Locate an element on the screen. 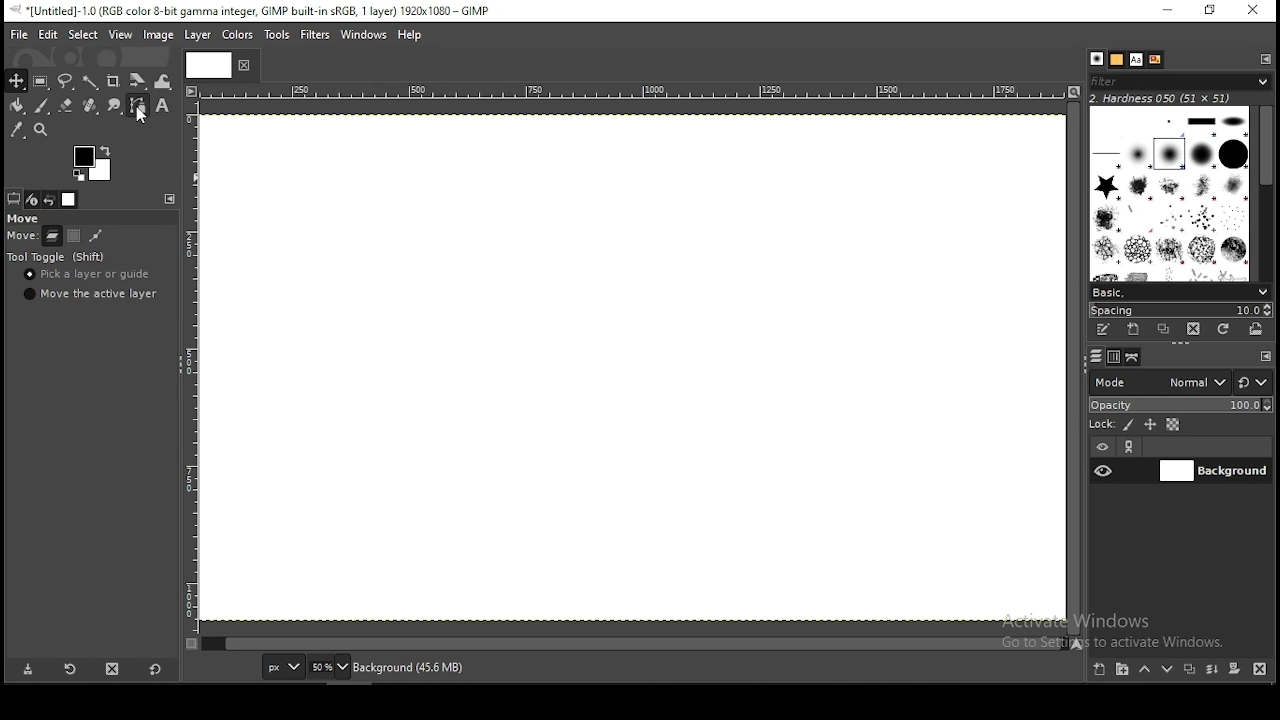 This screenshot has height=720, width=1280. horizontal scale is located at coordinates (631, 94).